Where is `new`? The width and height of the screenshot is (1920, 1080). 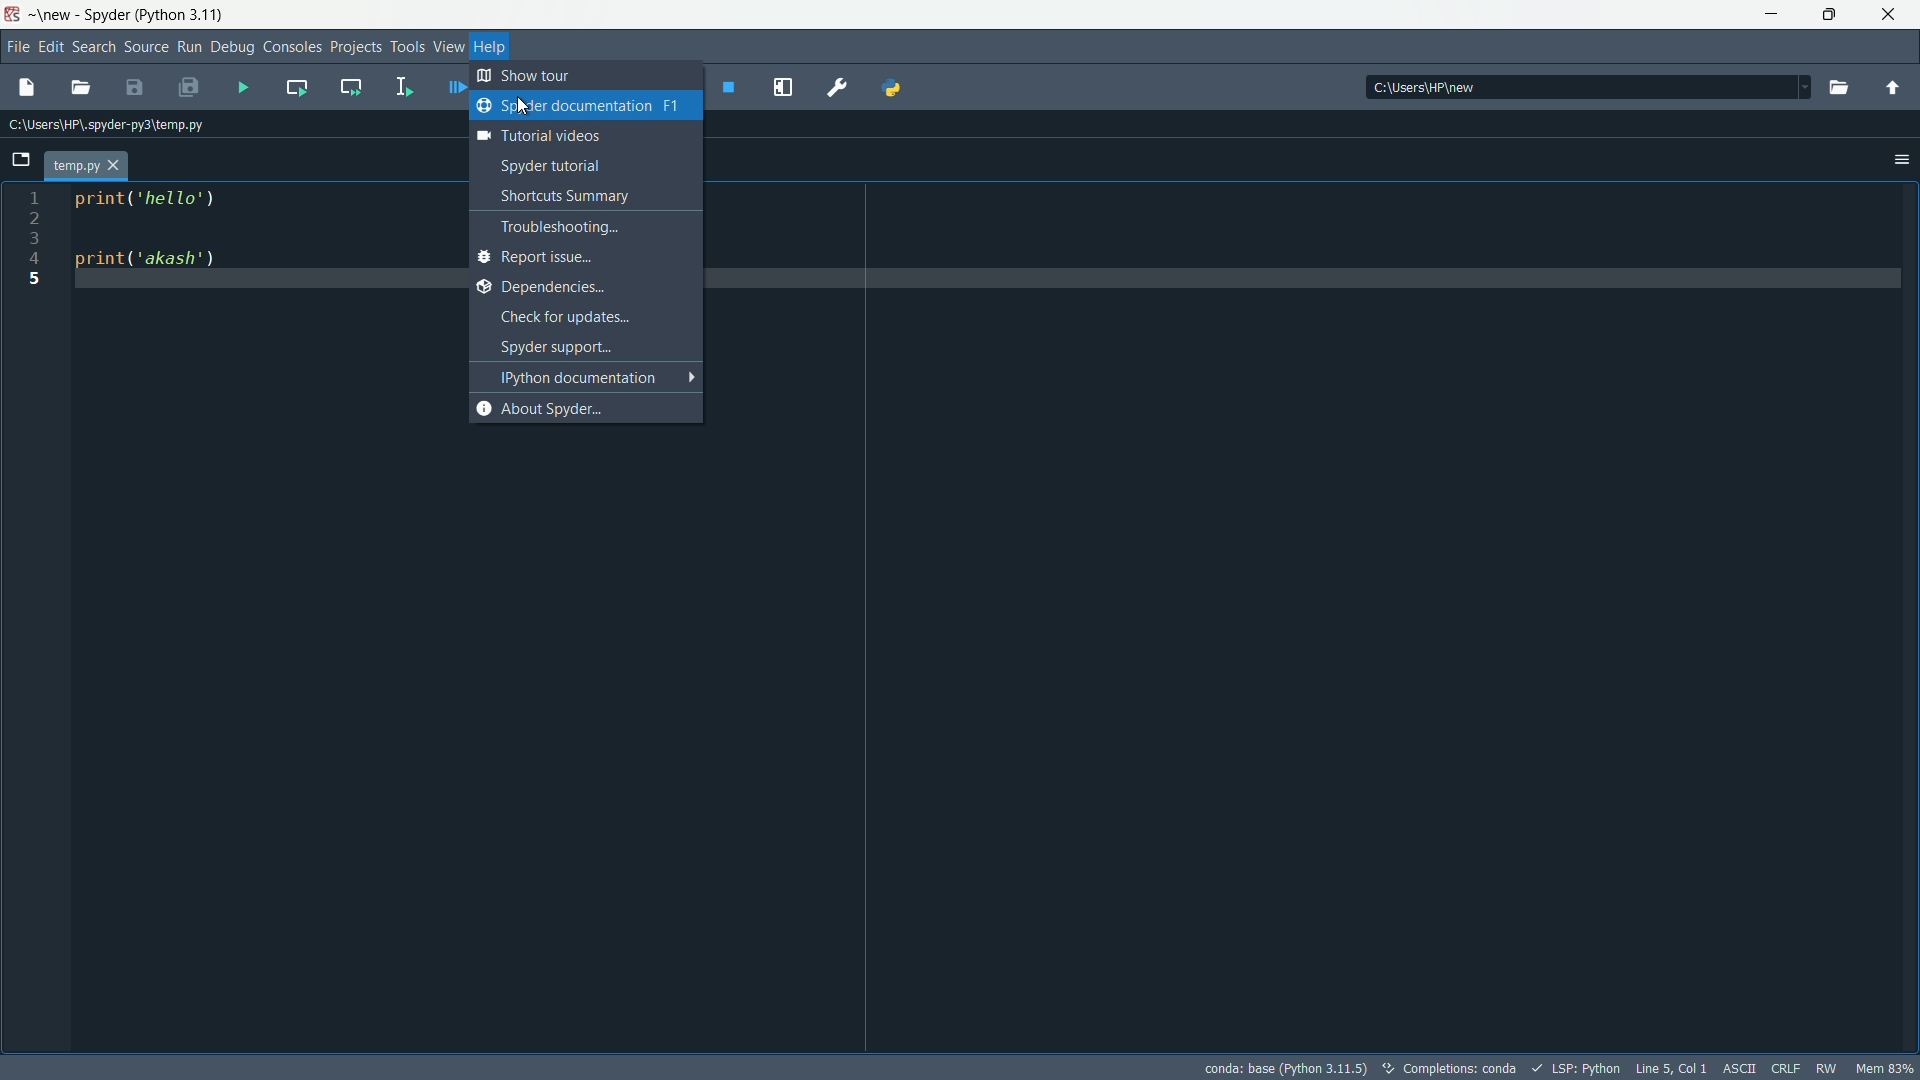
new is located at coordinates (55, 16).